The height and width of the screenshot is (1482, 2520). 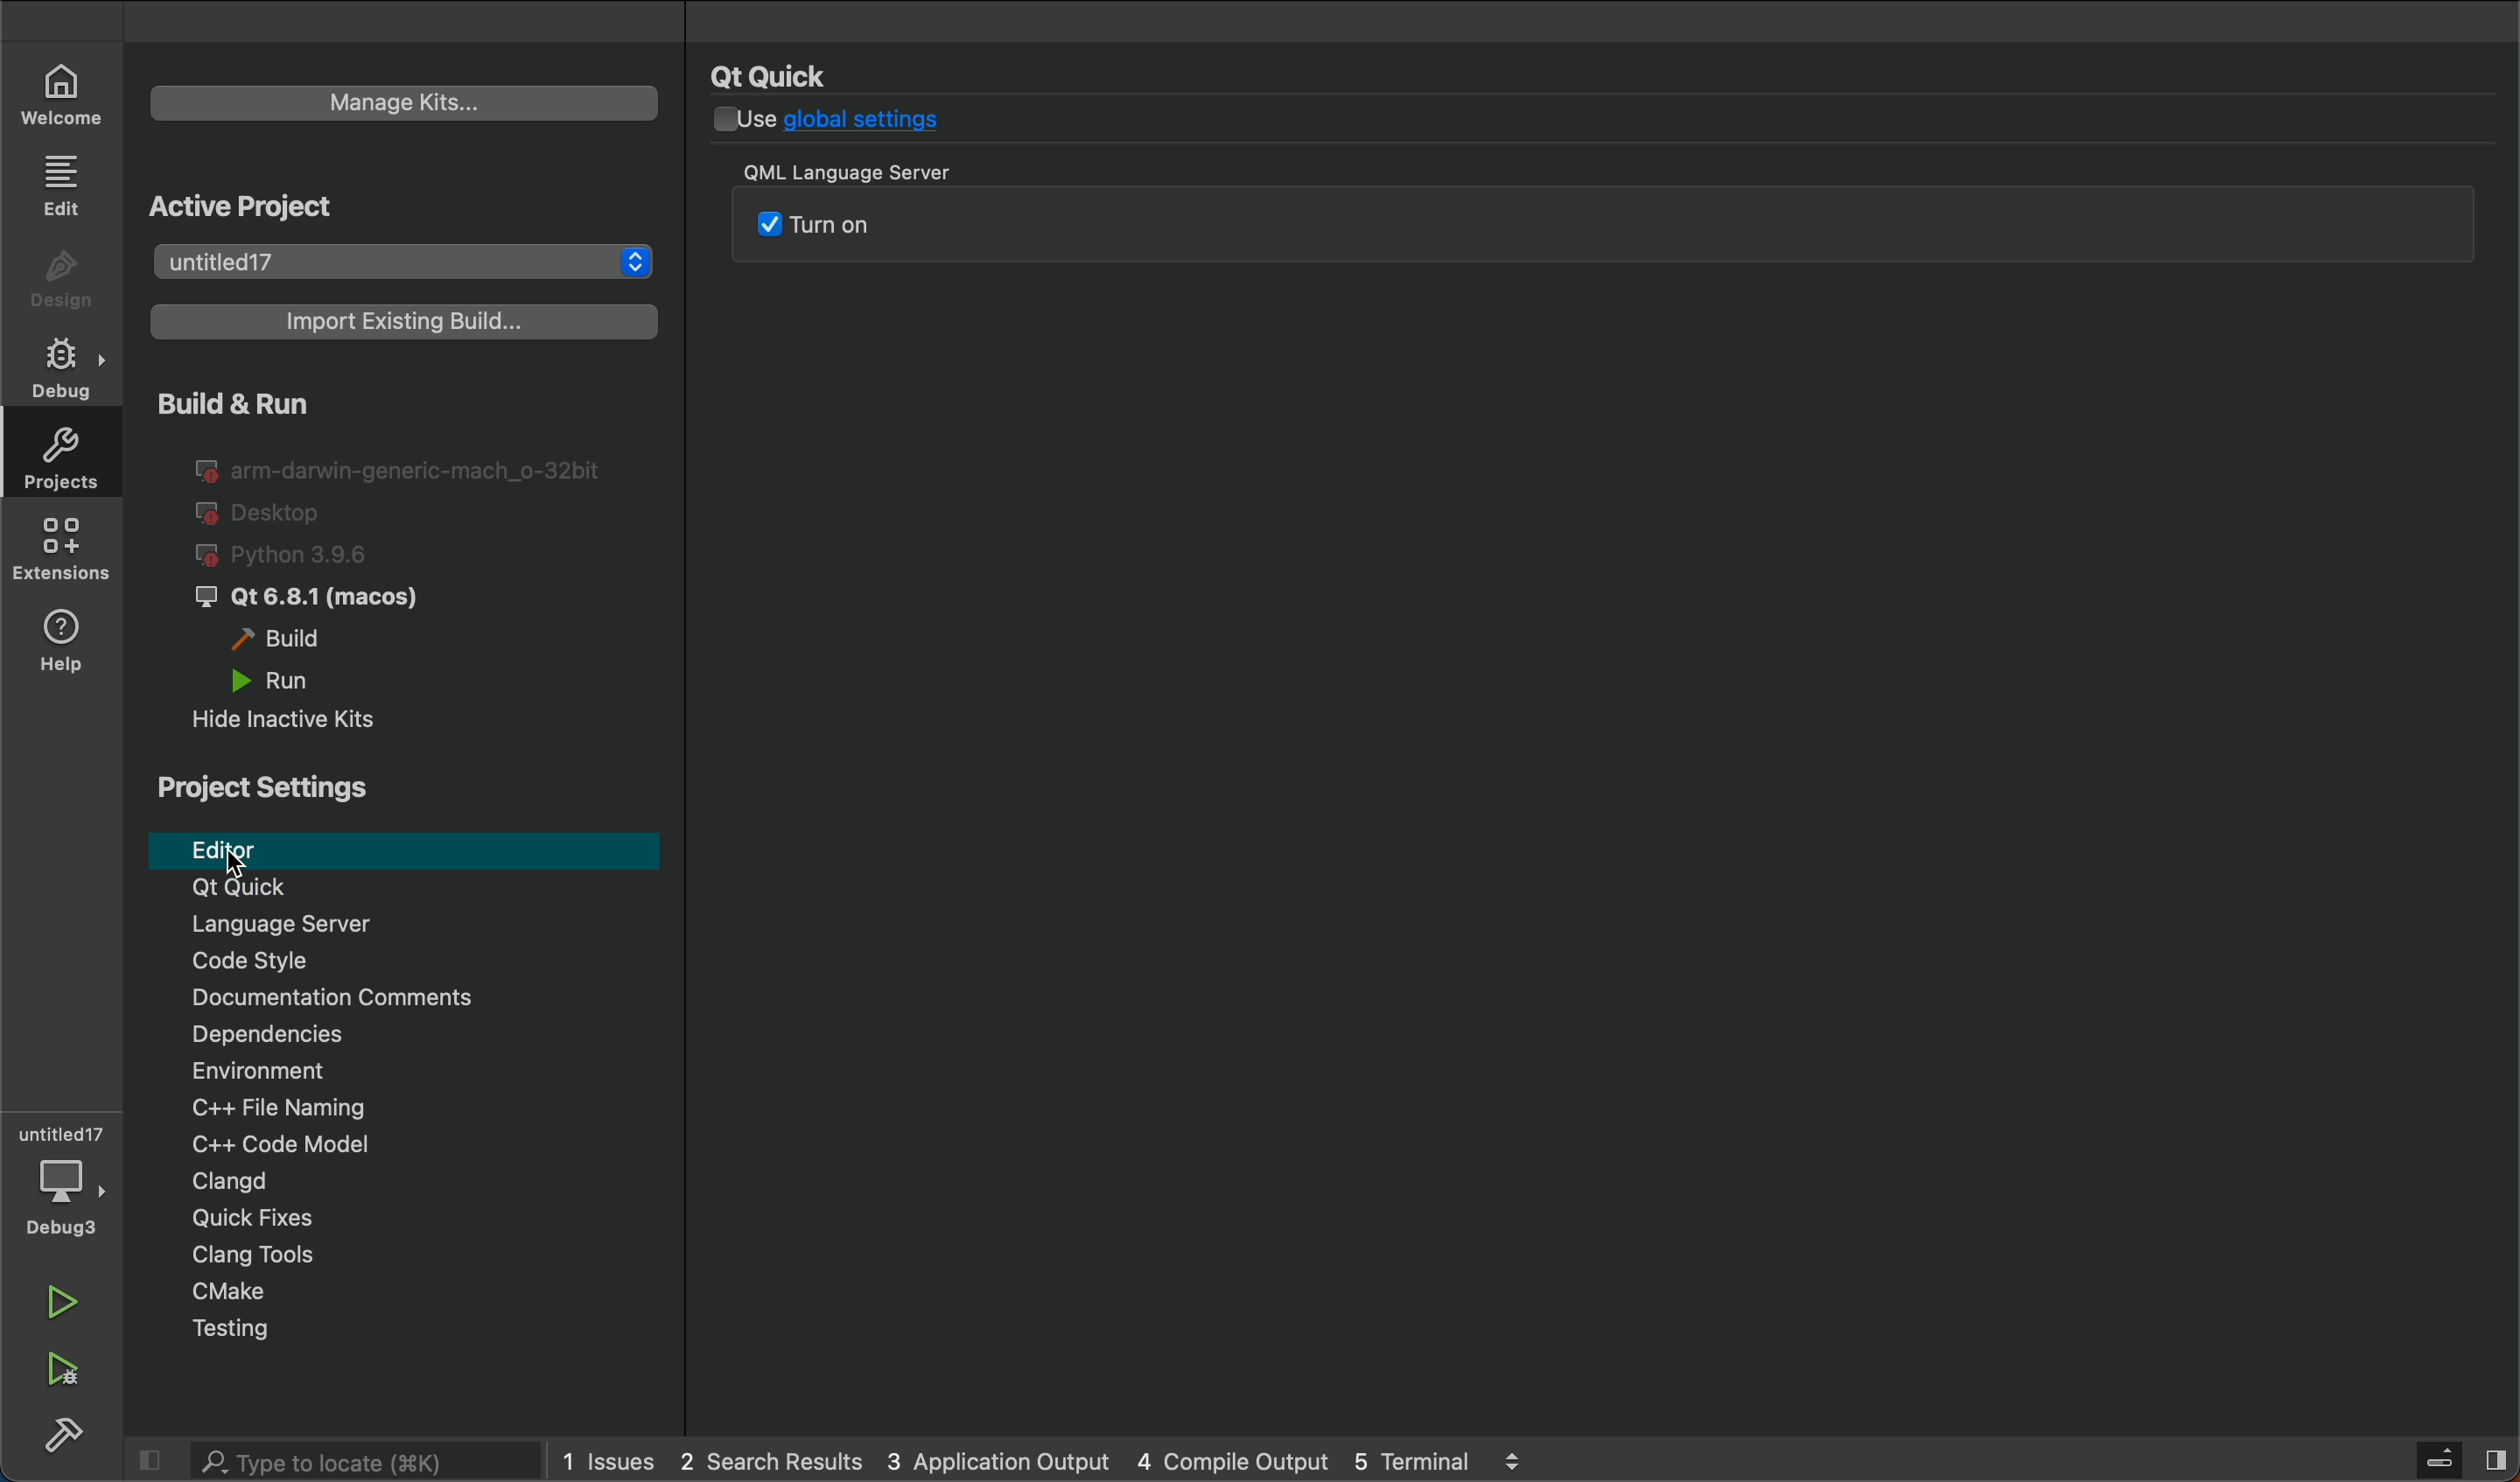 What do you see at coordinates (67, 1304) in the screenshot?
I see `run` at bounding box center [67, 1304].